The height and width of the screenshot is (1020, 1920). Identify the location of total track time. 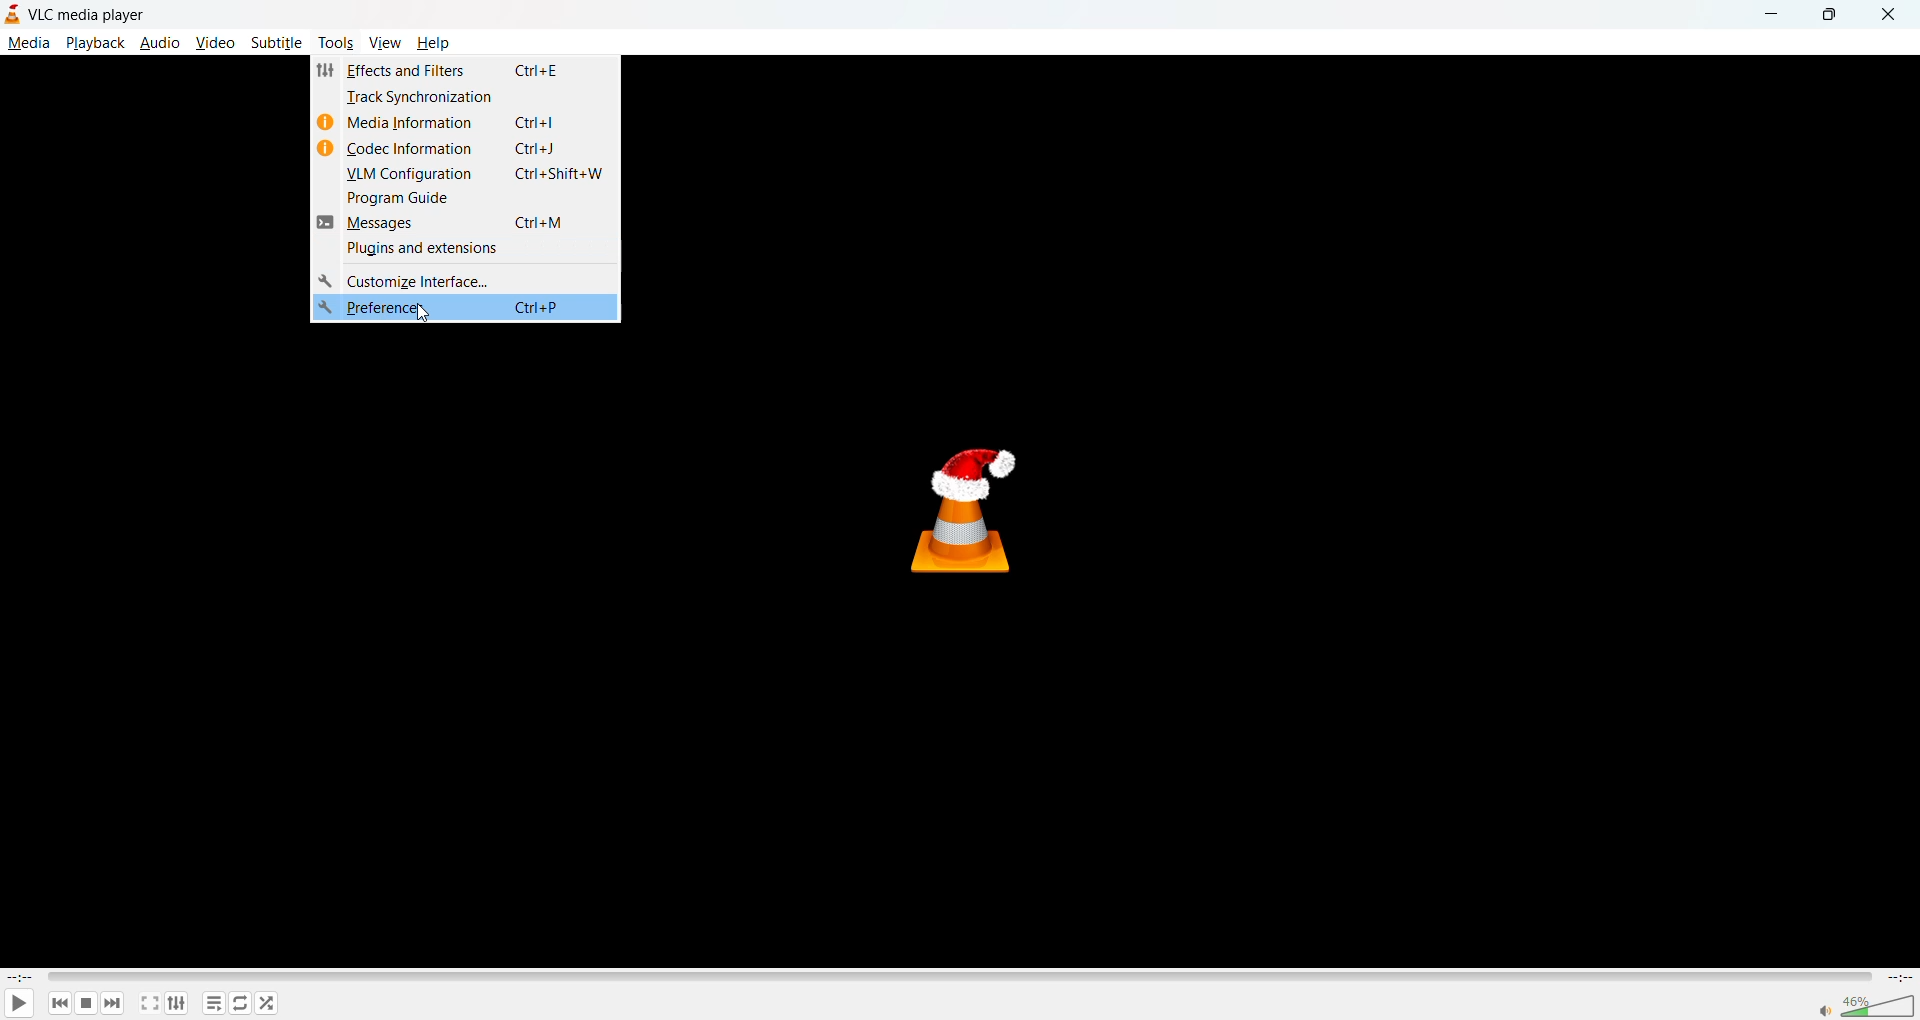
(1898, 977).